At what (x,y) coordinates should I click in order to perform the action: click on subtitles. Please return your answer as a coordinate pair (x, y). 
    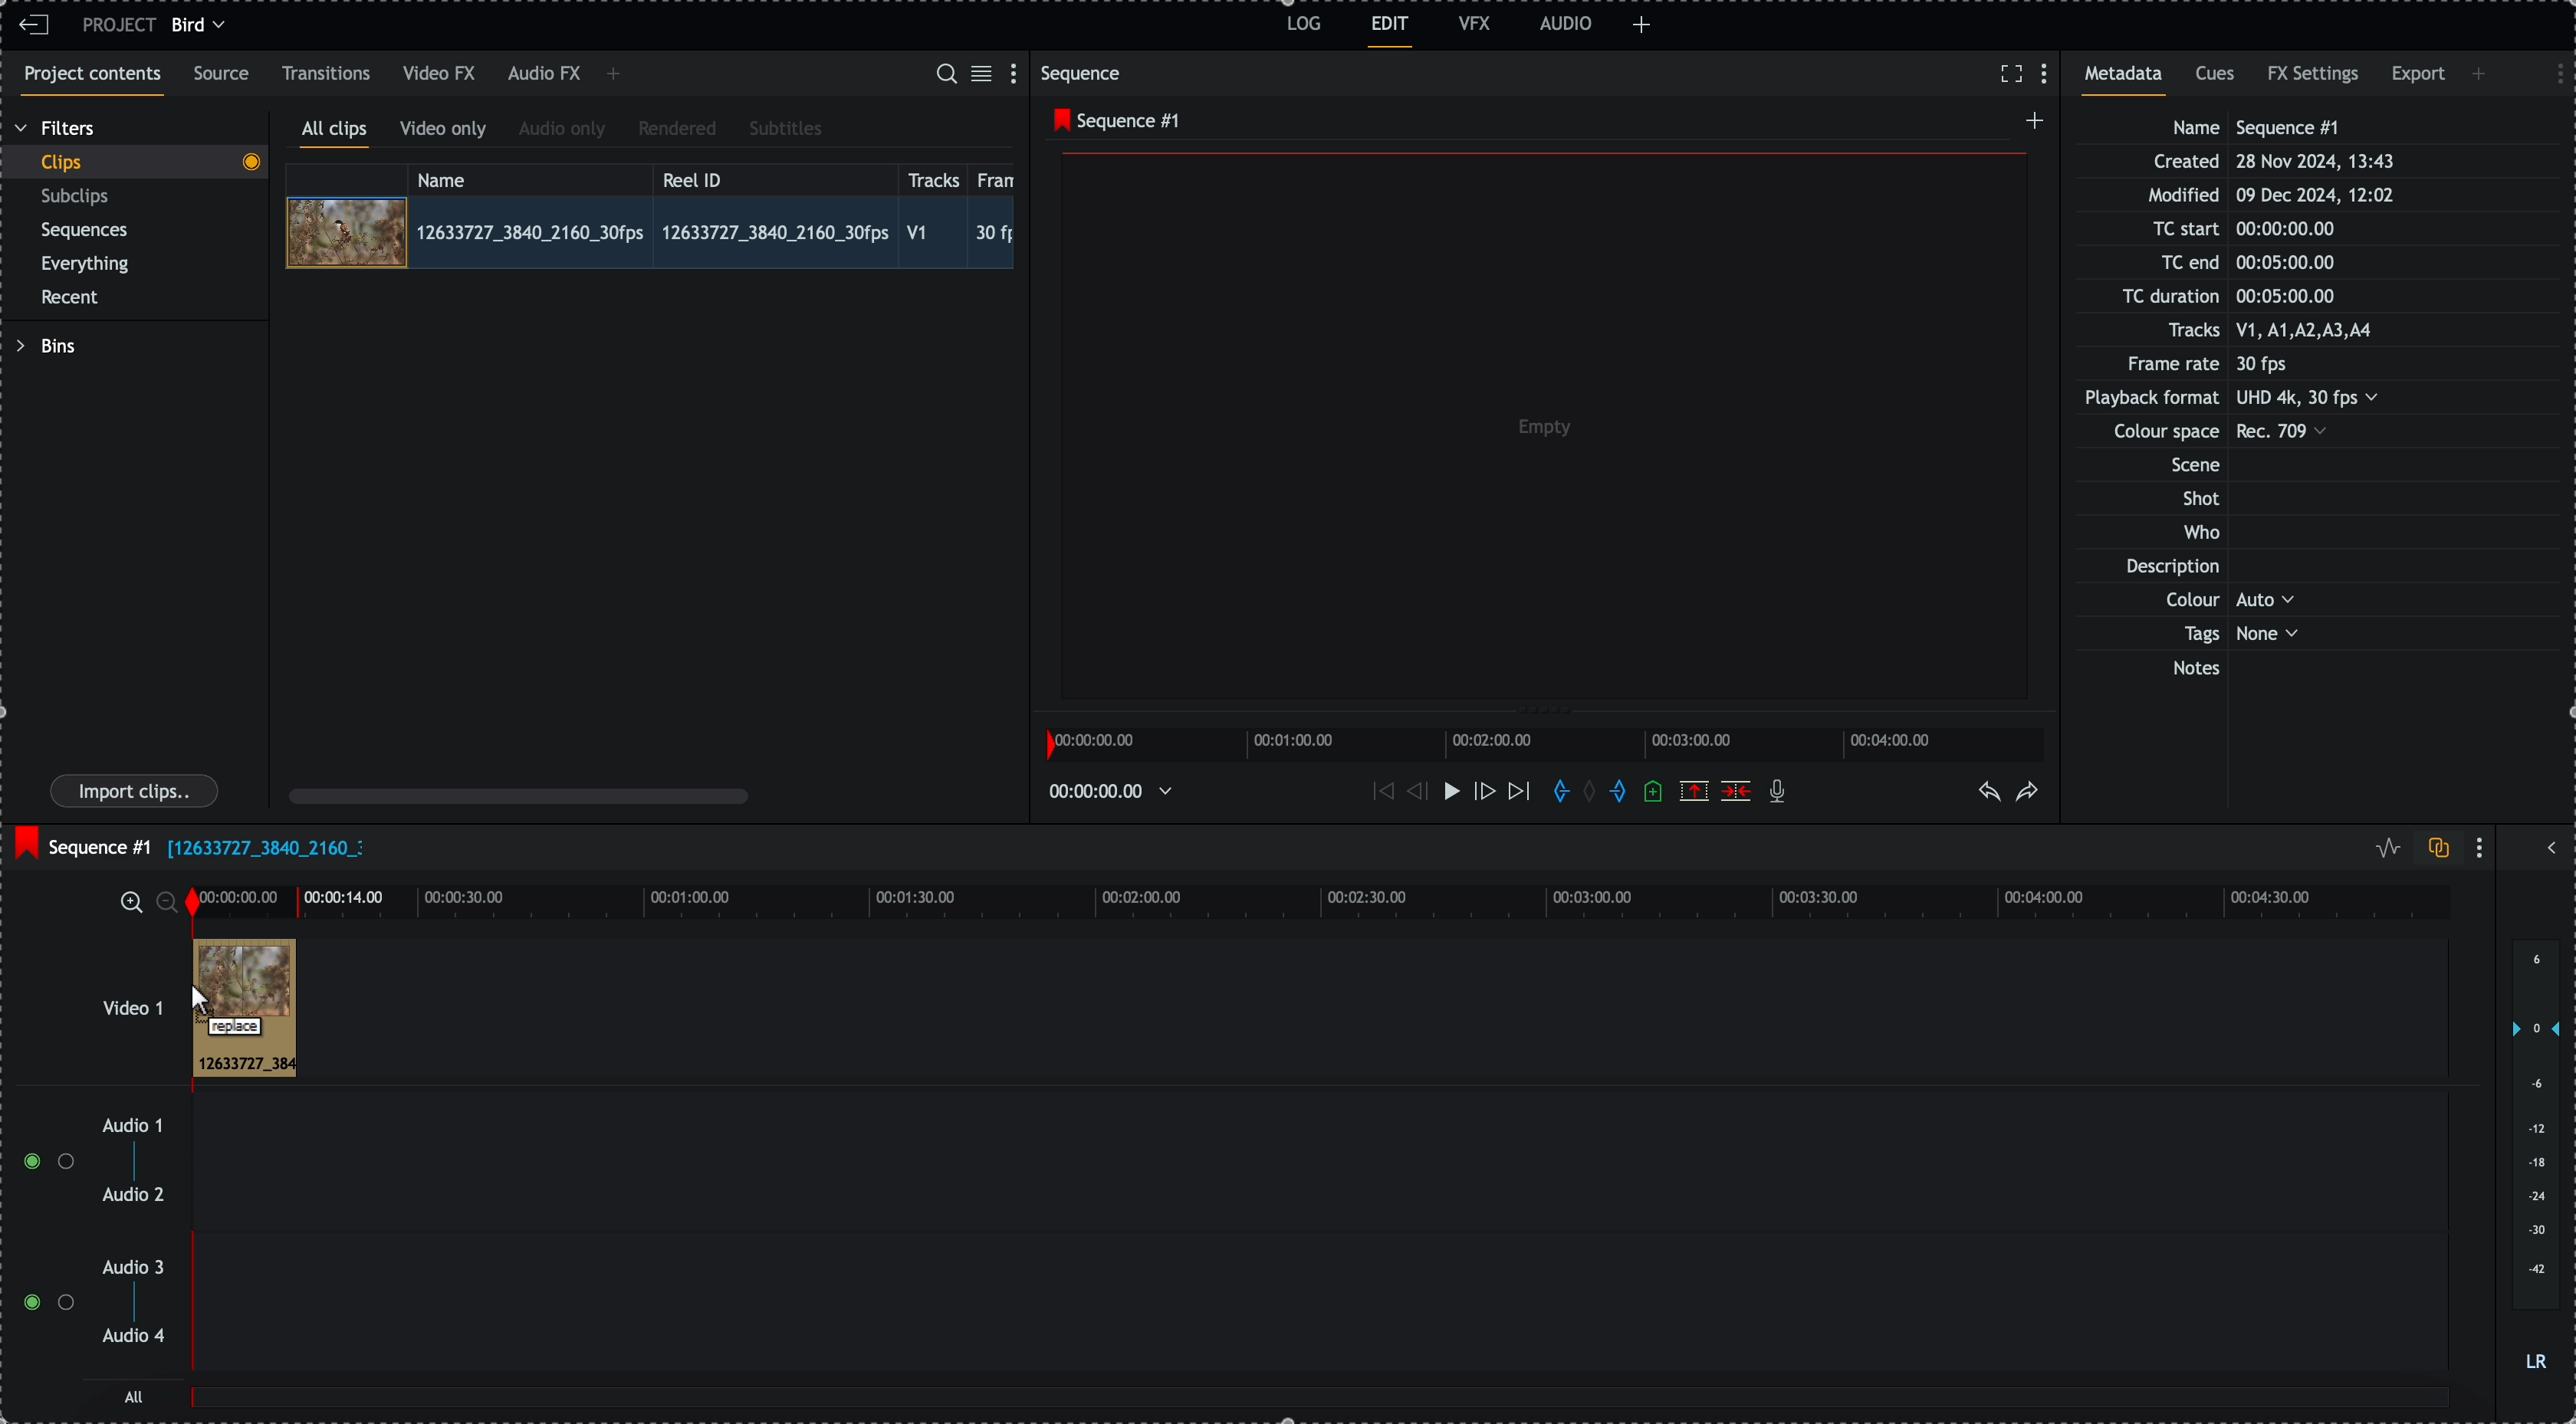
    Looking at the image, I should click on (786, 130).